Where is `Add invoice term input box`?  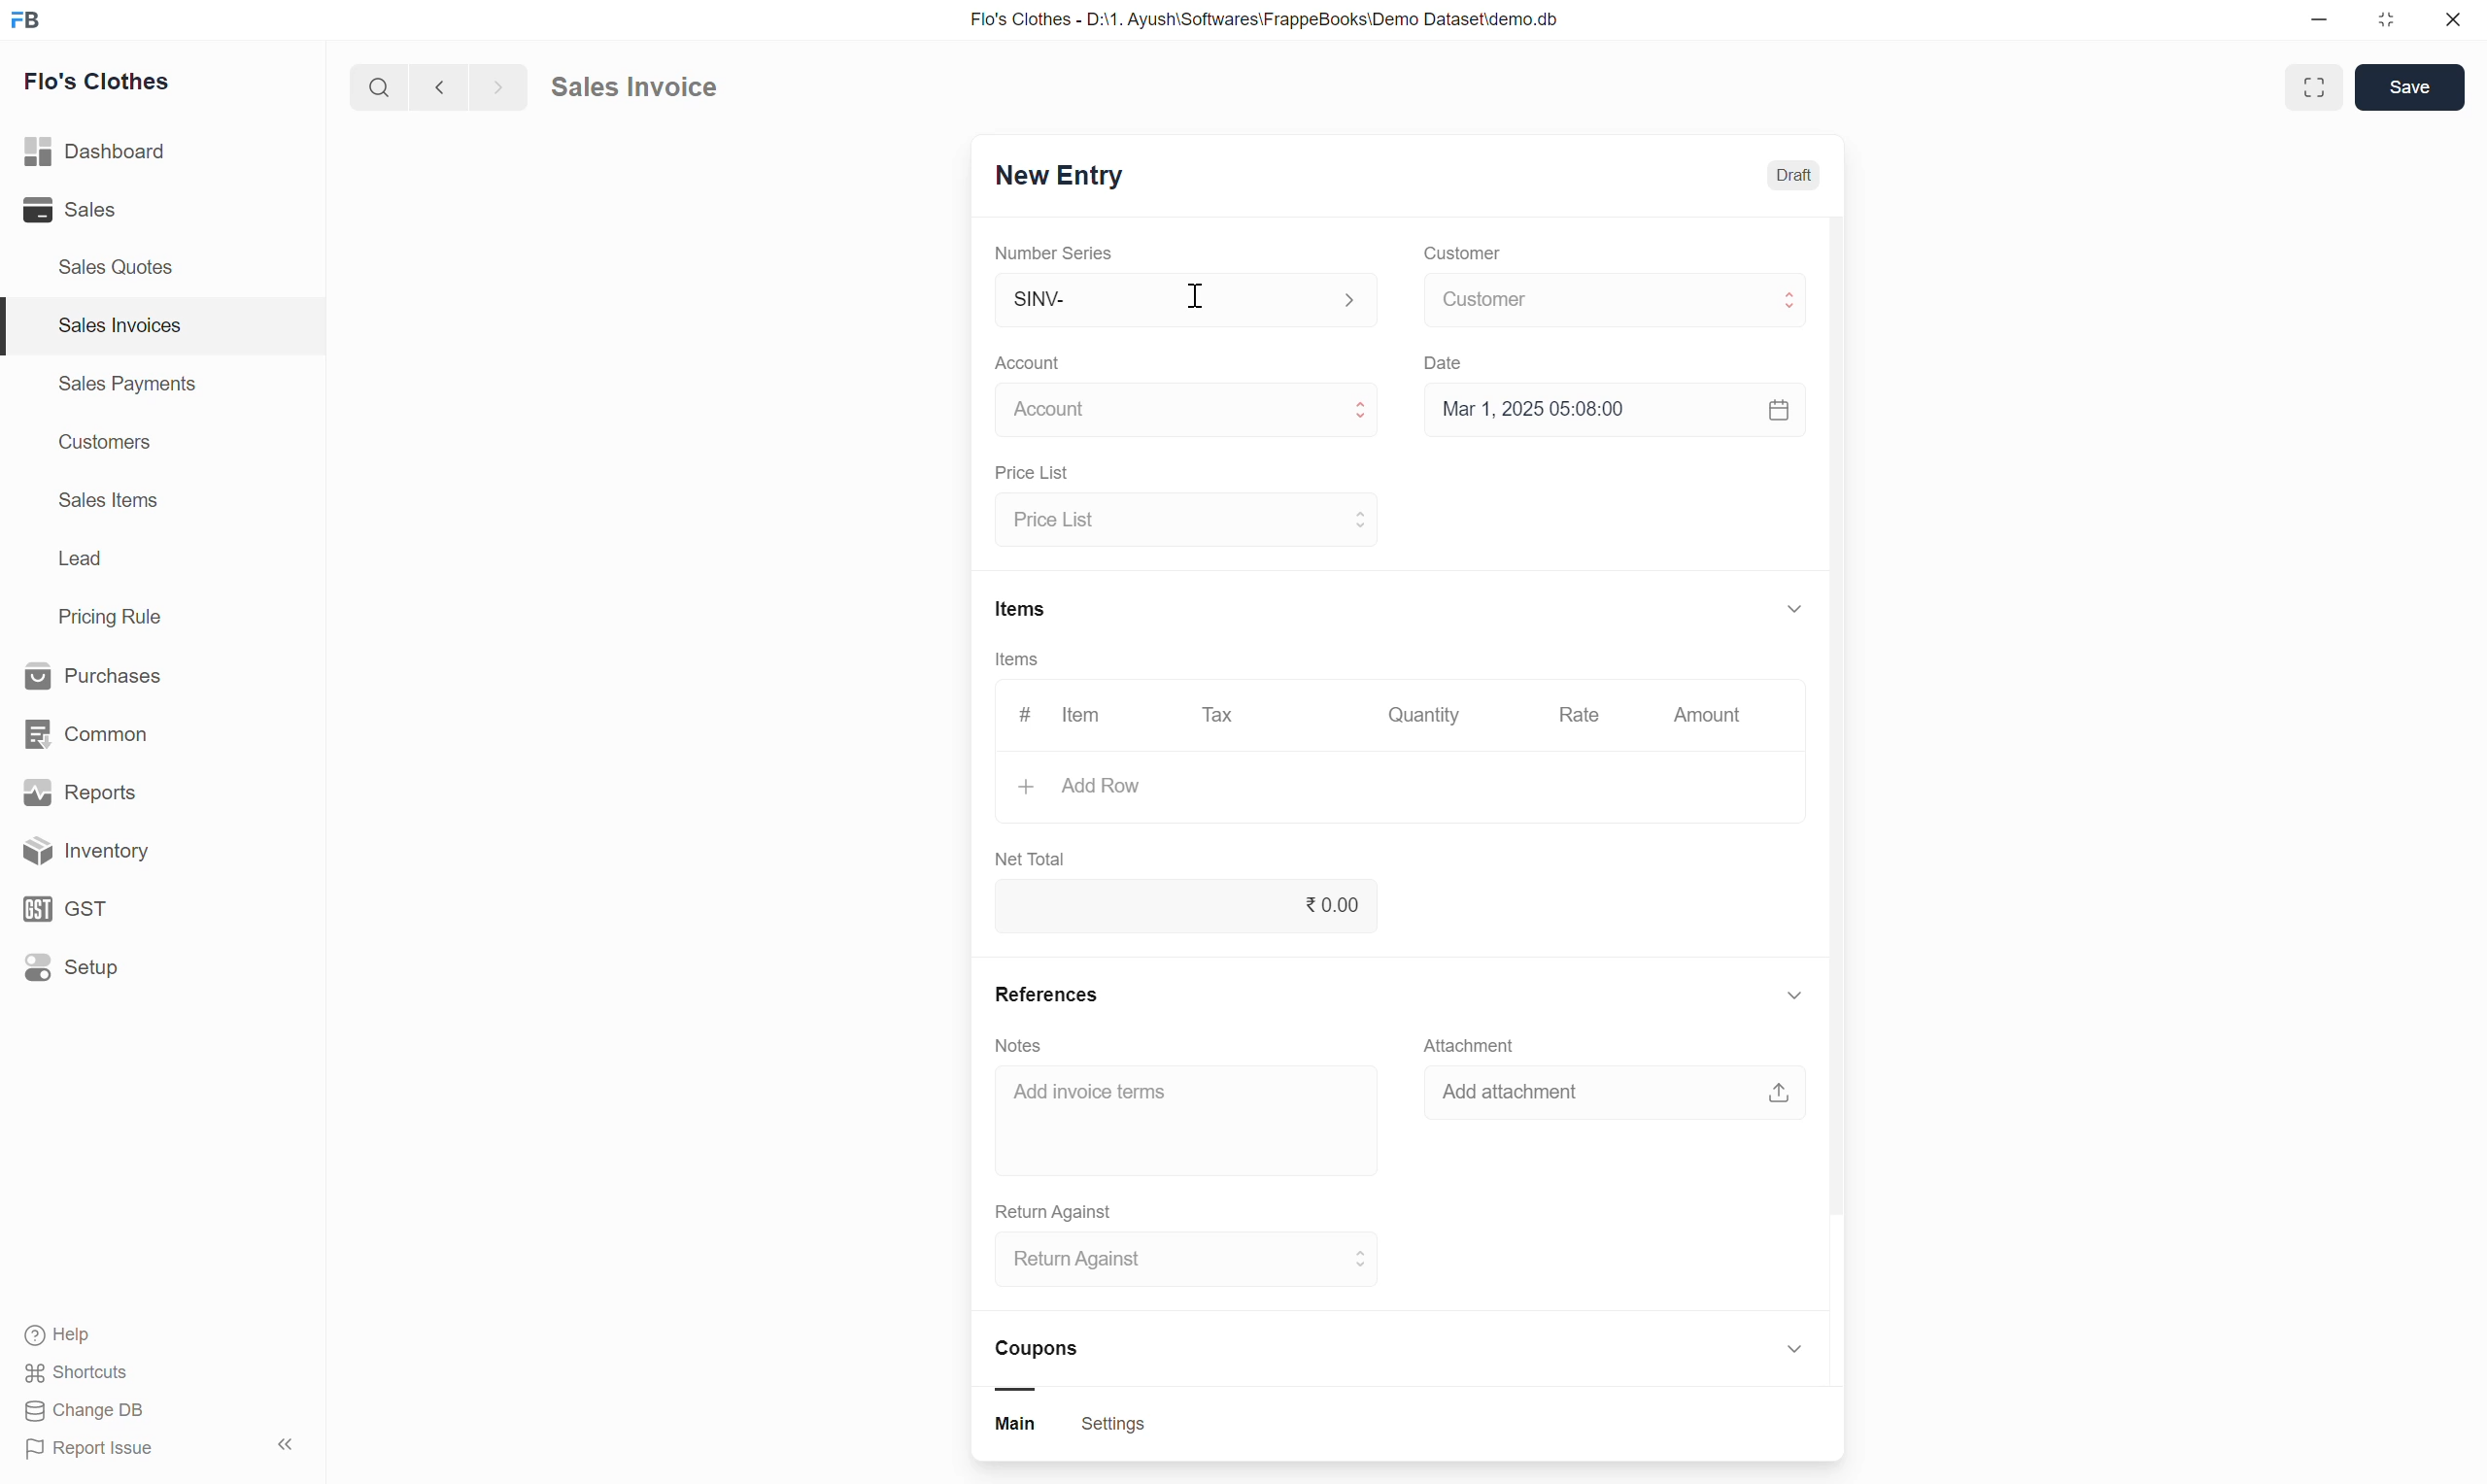 Add invoice term input box is located at coordinates (1176, 1105).